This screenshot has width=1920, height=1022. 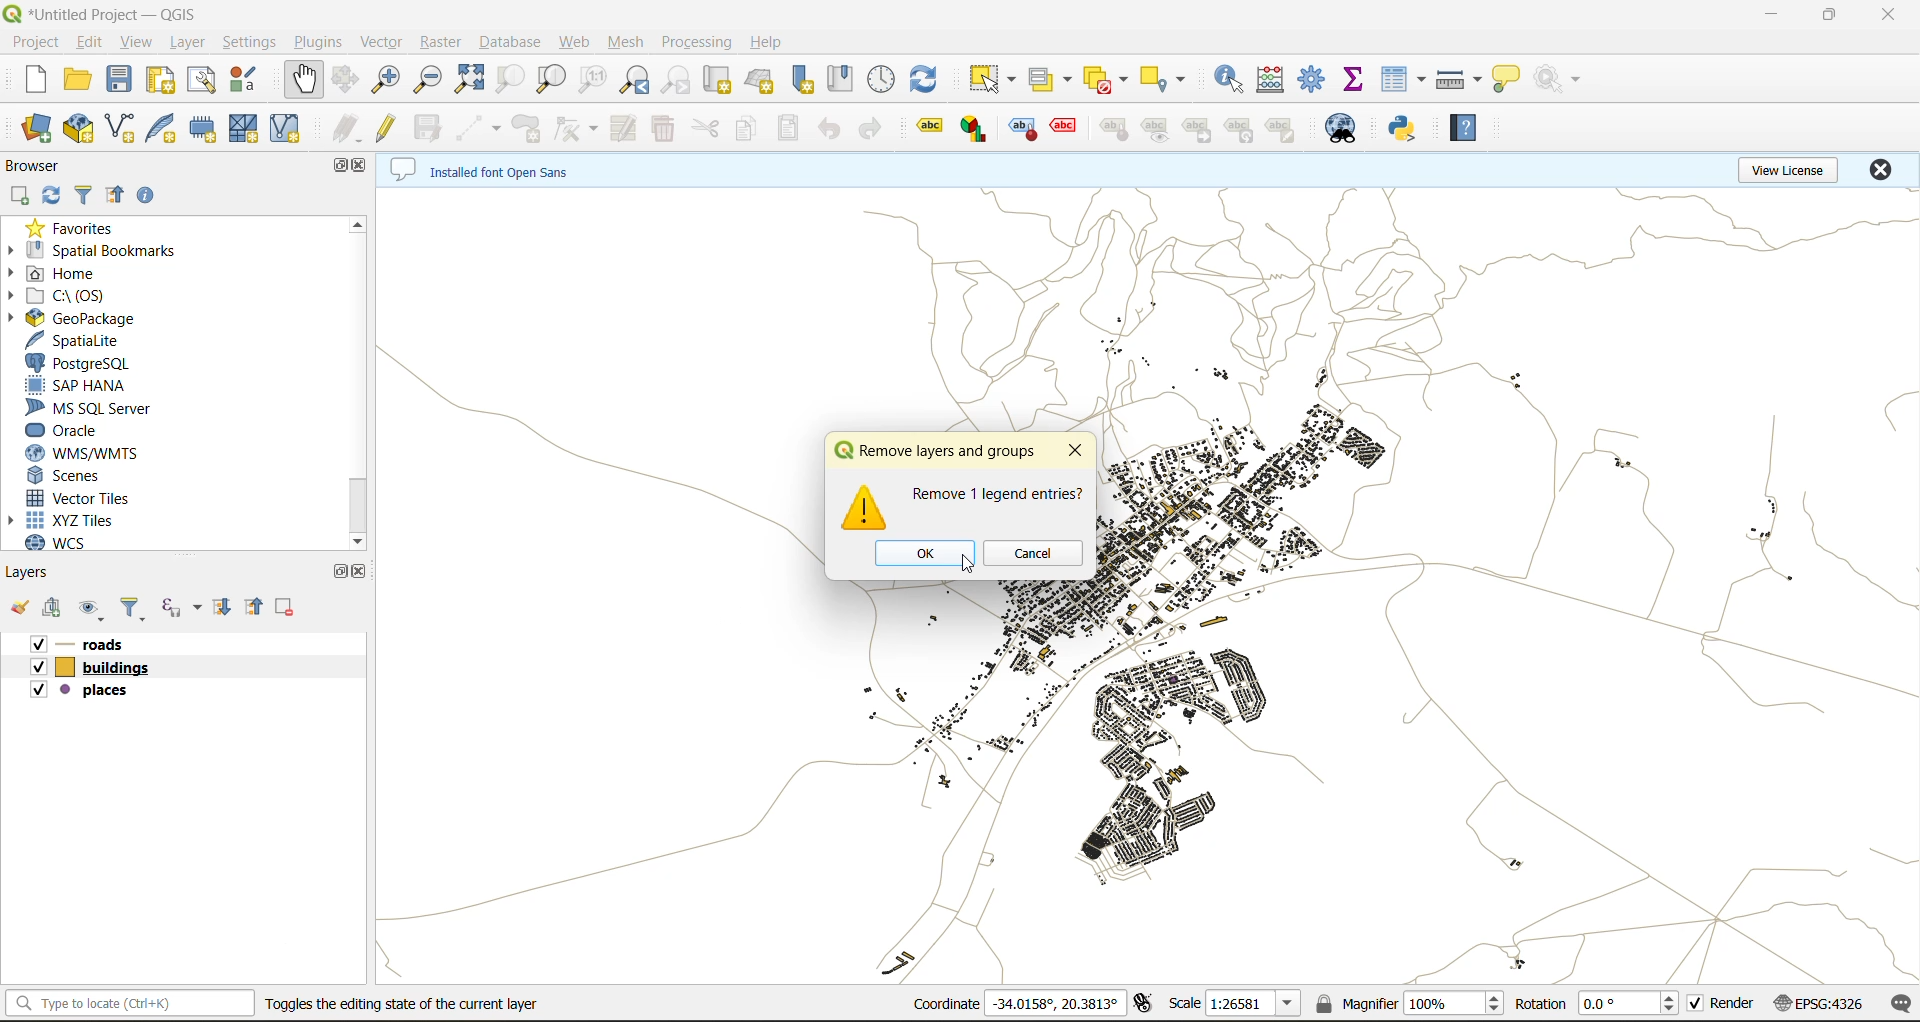 I want to click on select, so click(x=994, y=80).